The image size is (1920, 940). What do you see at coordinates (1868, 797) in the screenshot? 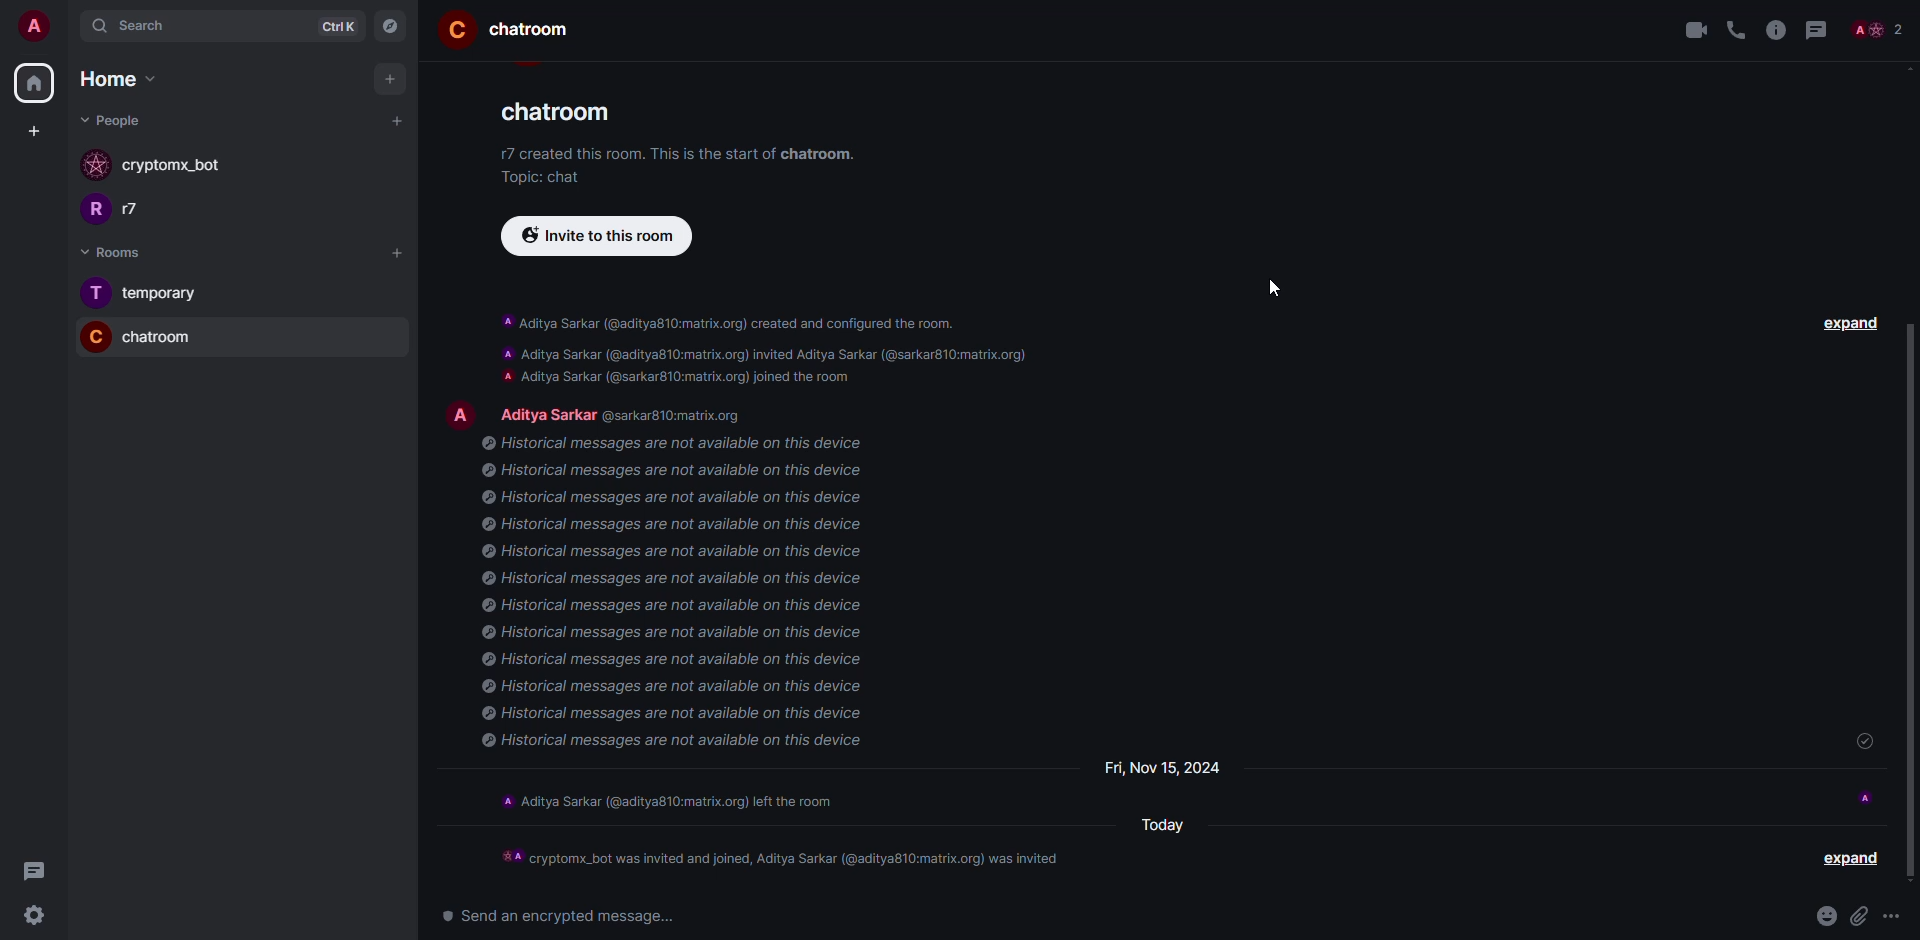
I see `seen` at bounding box center [1868, 797].